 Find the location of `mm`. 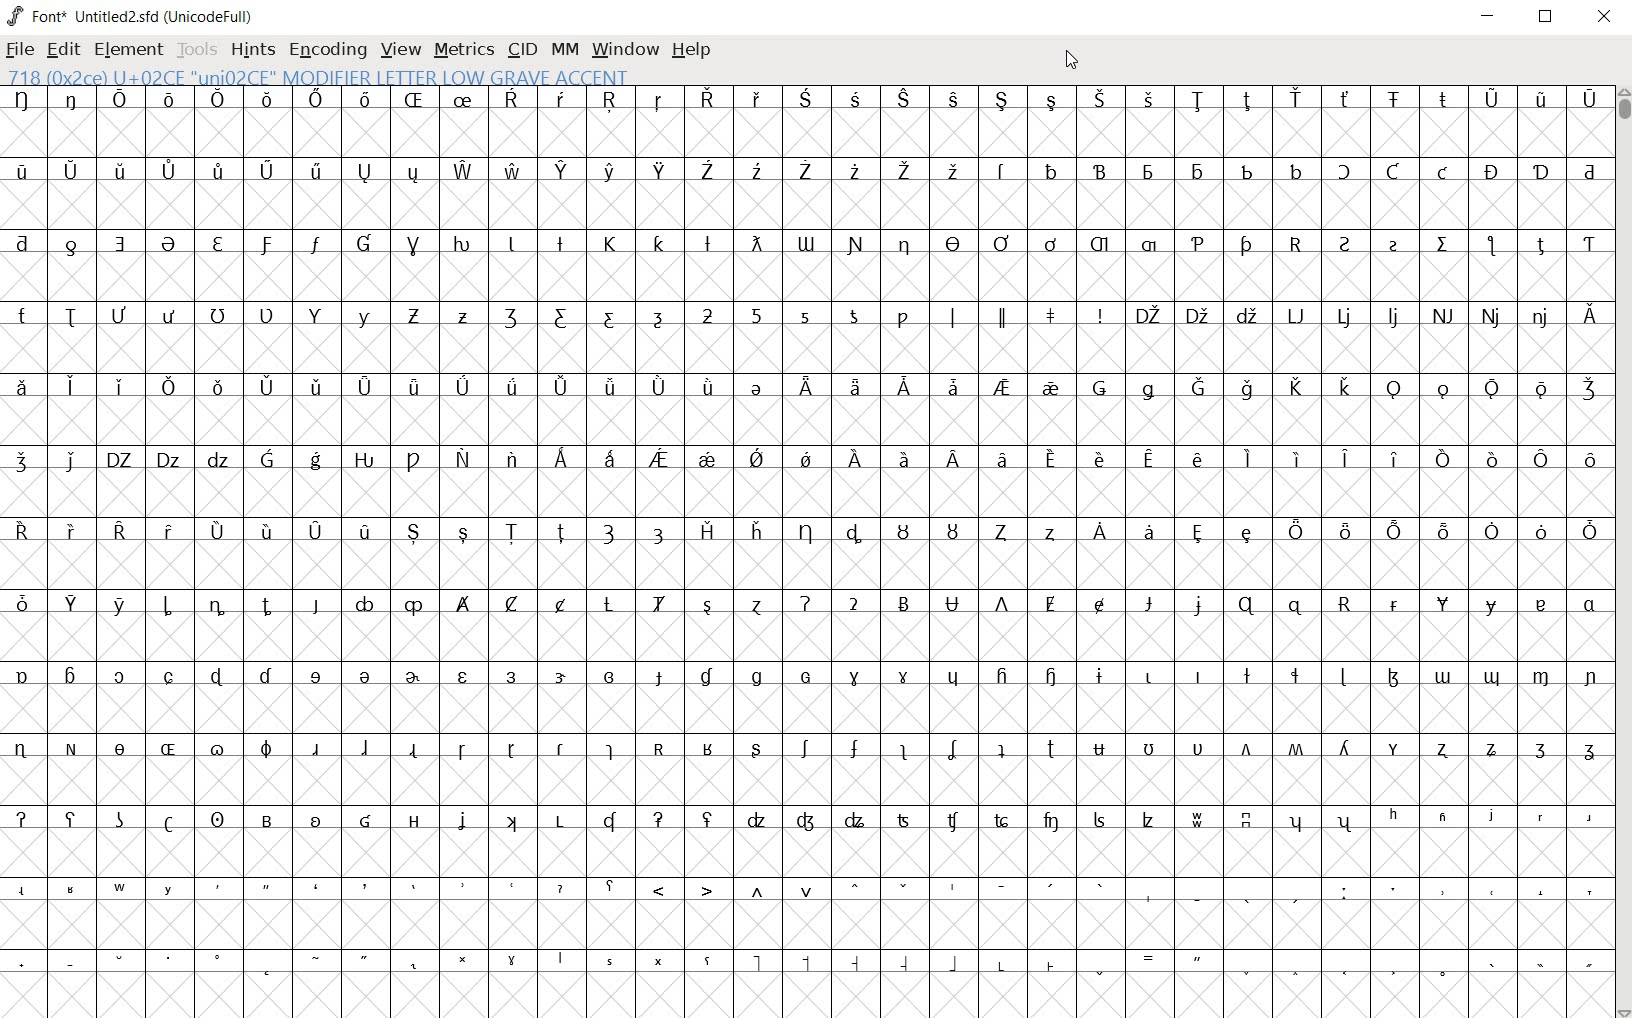

mm is located at coordinates (563, 47).